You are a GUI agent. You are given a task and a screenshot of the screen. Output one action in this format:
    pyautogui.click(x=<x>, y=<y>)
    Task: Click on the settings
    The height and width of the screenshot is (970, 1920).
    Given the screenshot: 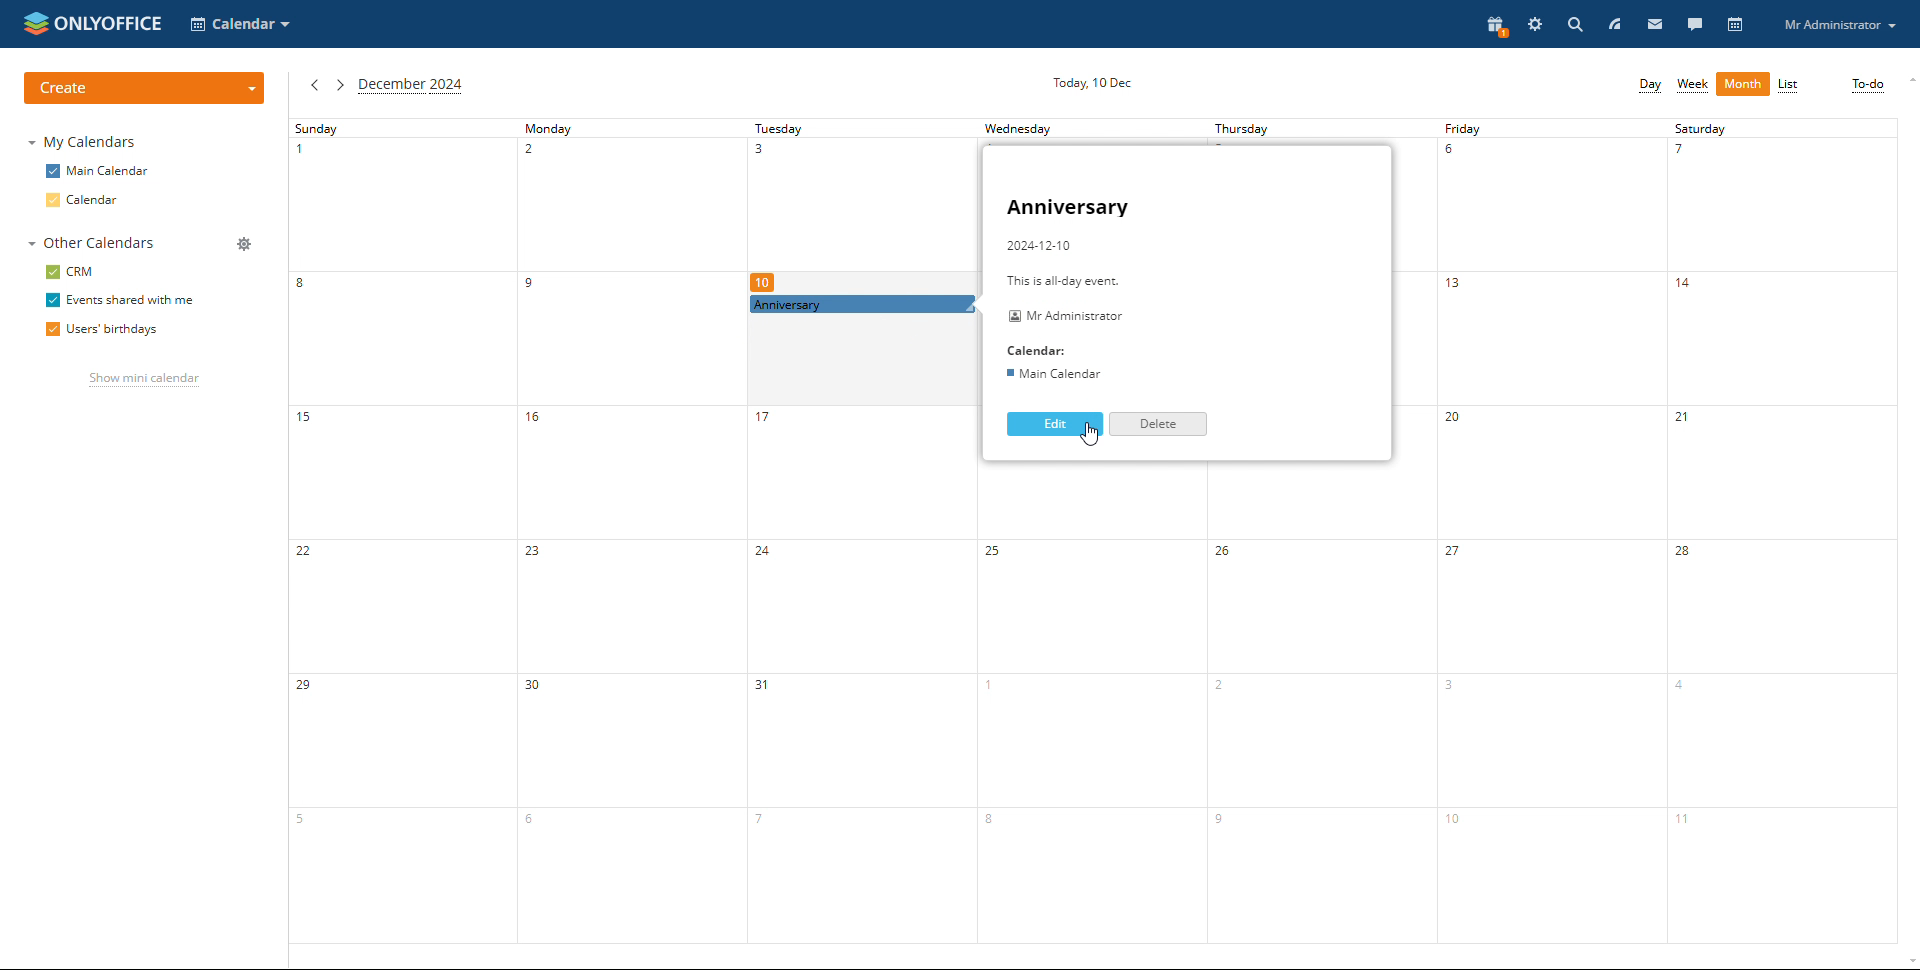 What is the action you would take?
    pyautogui.click(x=1536, y=24)
    